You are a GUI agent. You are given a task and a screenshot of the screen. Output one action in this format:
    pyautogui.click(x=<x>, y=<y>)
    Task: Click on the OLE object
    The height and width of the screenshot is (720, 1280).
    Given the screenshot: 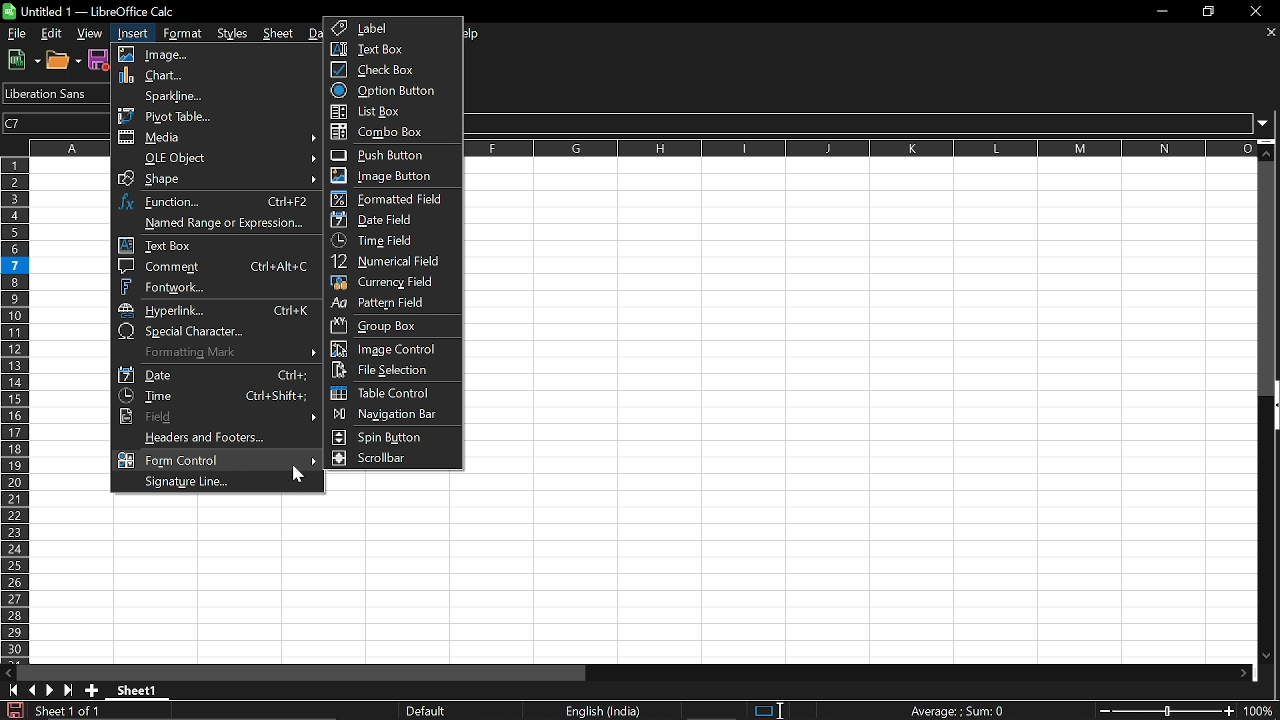 What is the action you would take?
    pyautogui.click(x=219, y=158)
    